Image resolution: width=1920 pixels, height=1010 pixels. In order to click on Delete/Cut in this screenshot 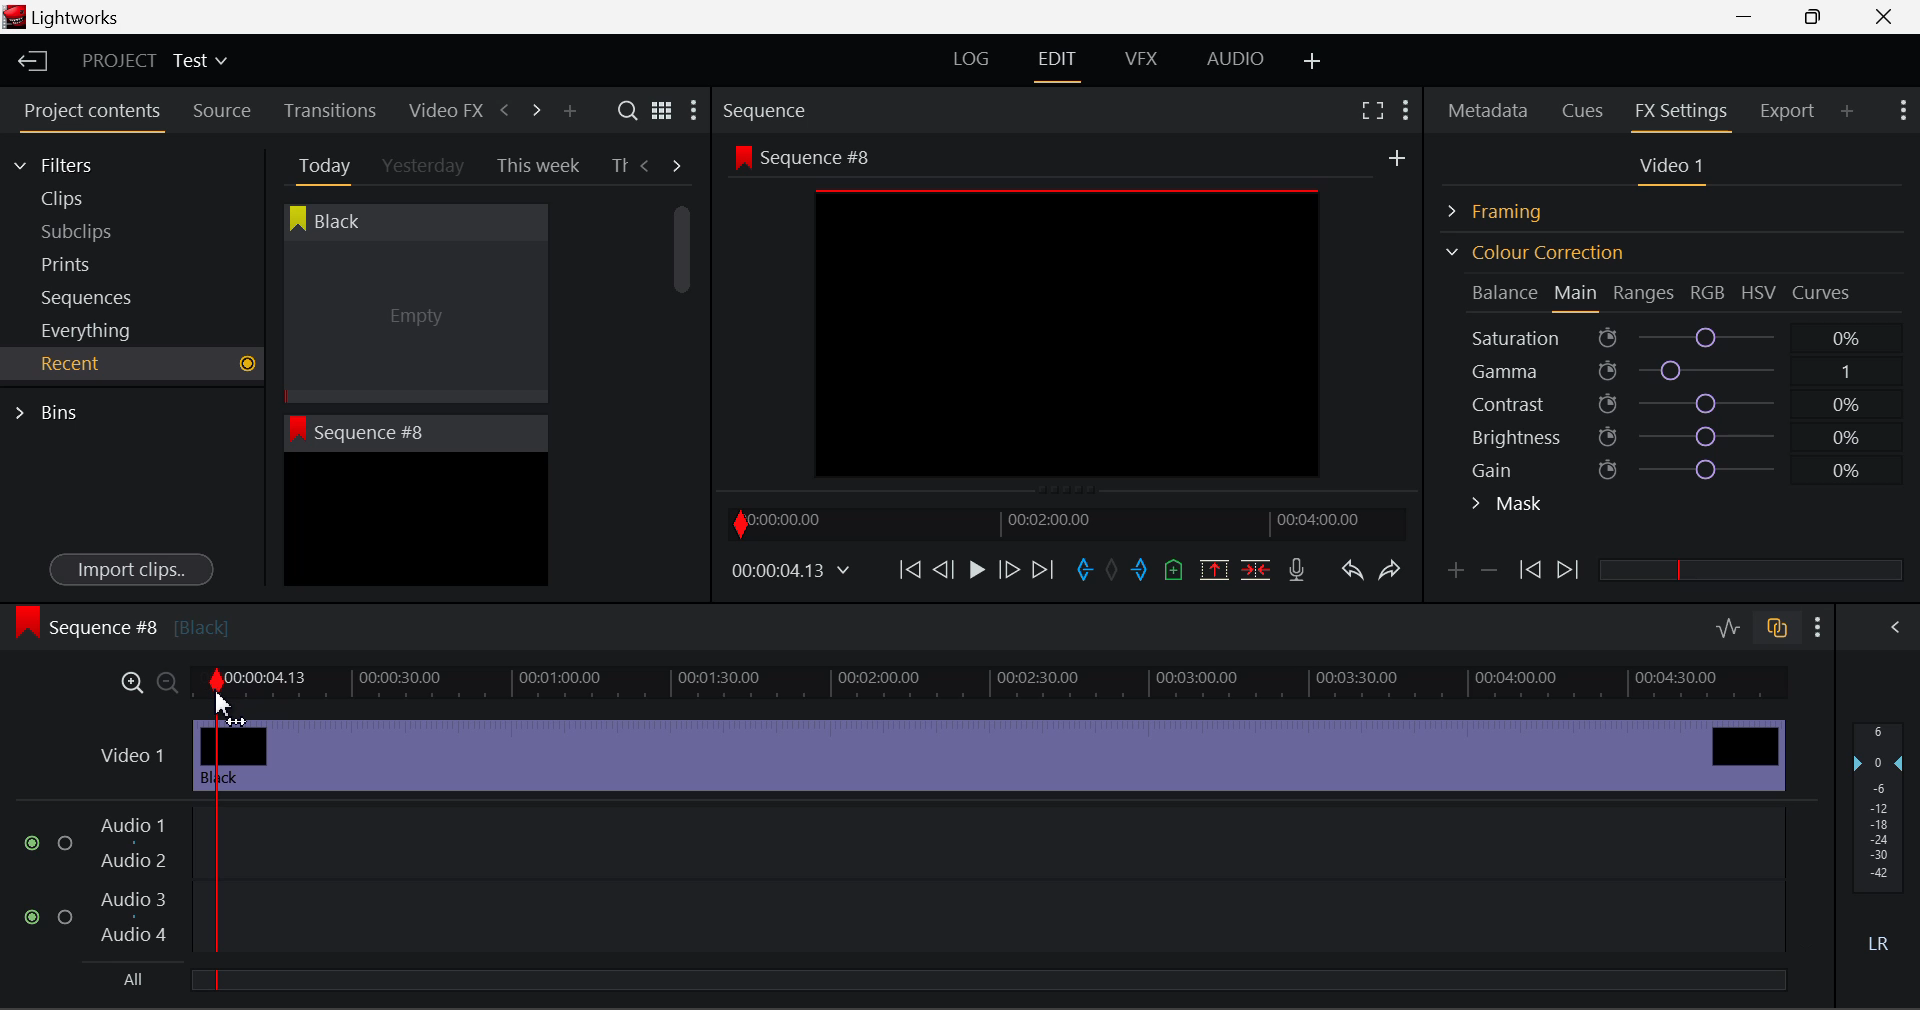, I will do `click(1256, 569)`.